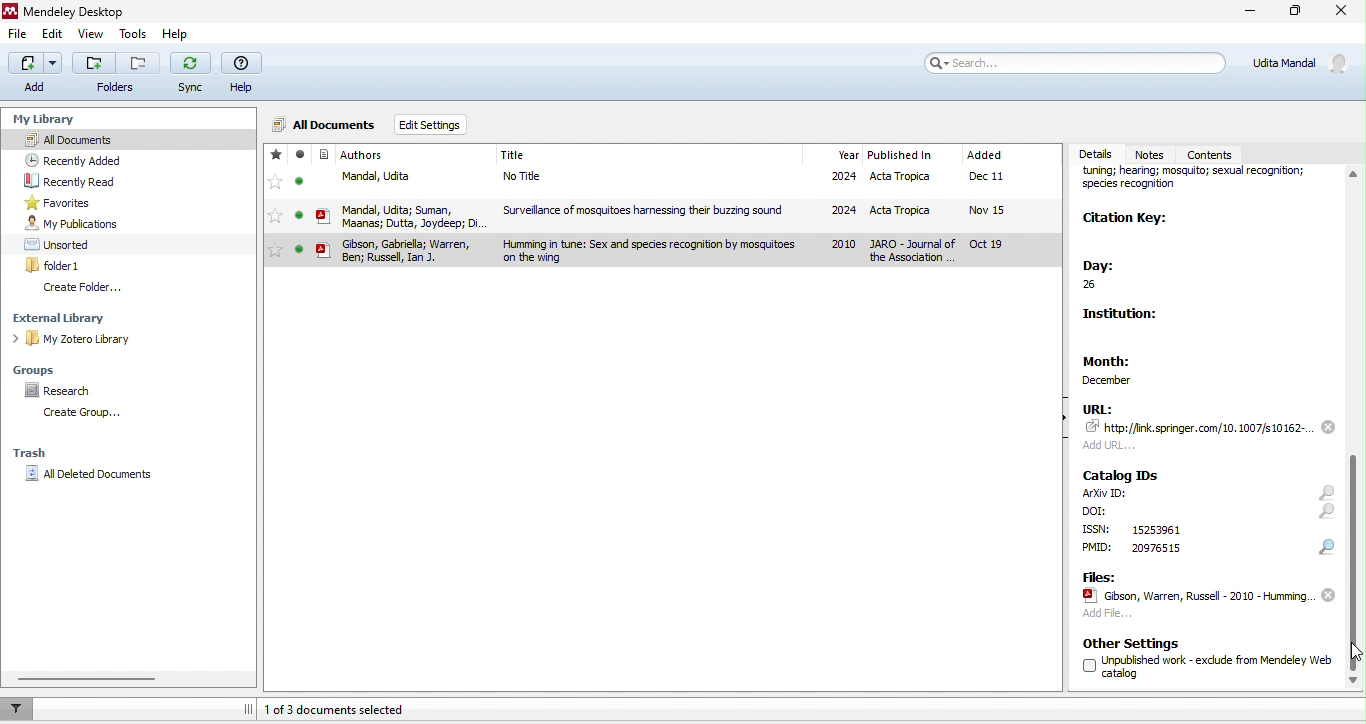  Describe the element at coordinates (847, 155) in the screenshot. I see `year` at that location.